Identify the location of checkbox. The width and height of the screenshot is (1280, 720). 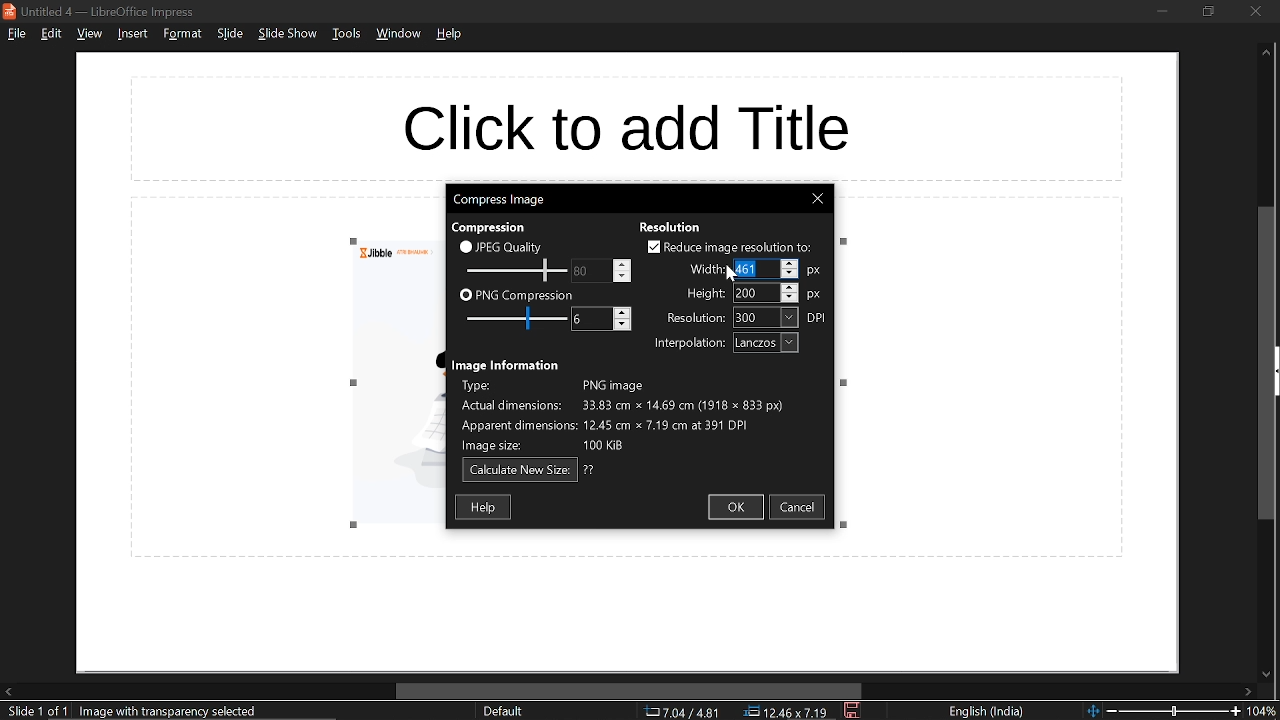
(465, 246).